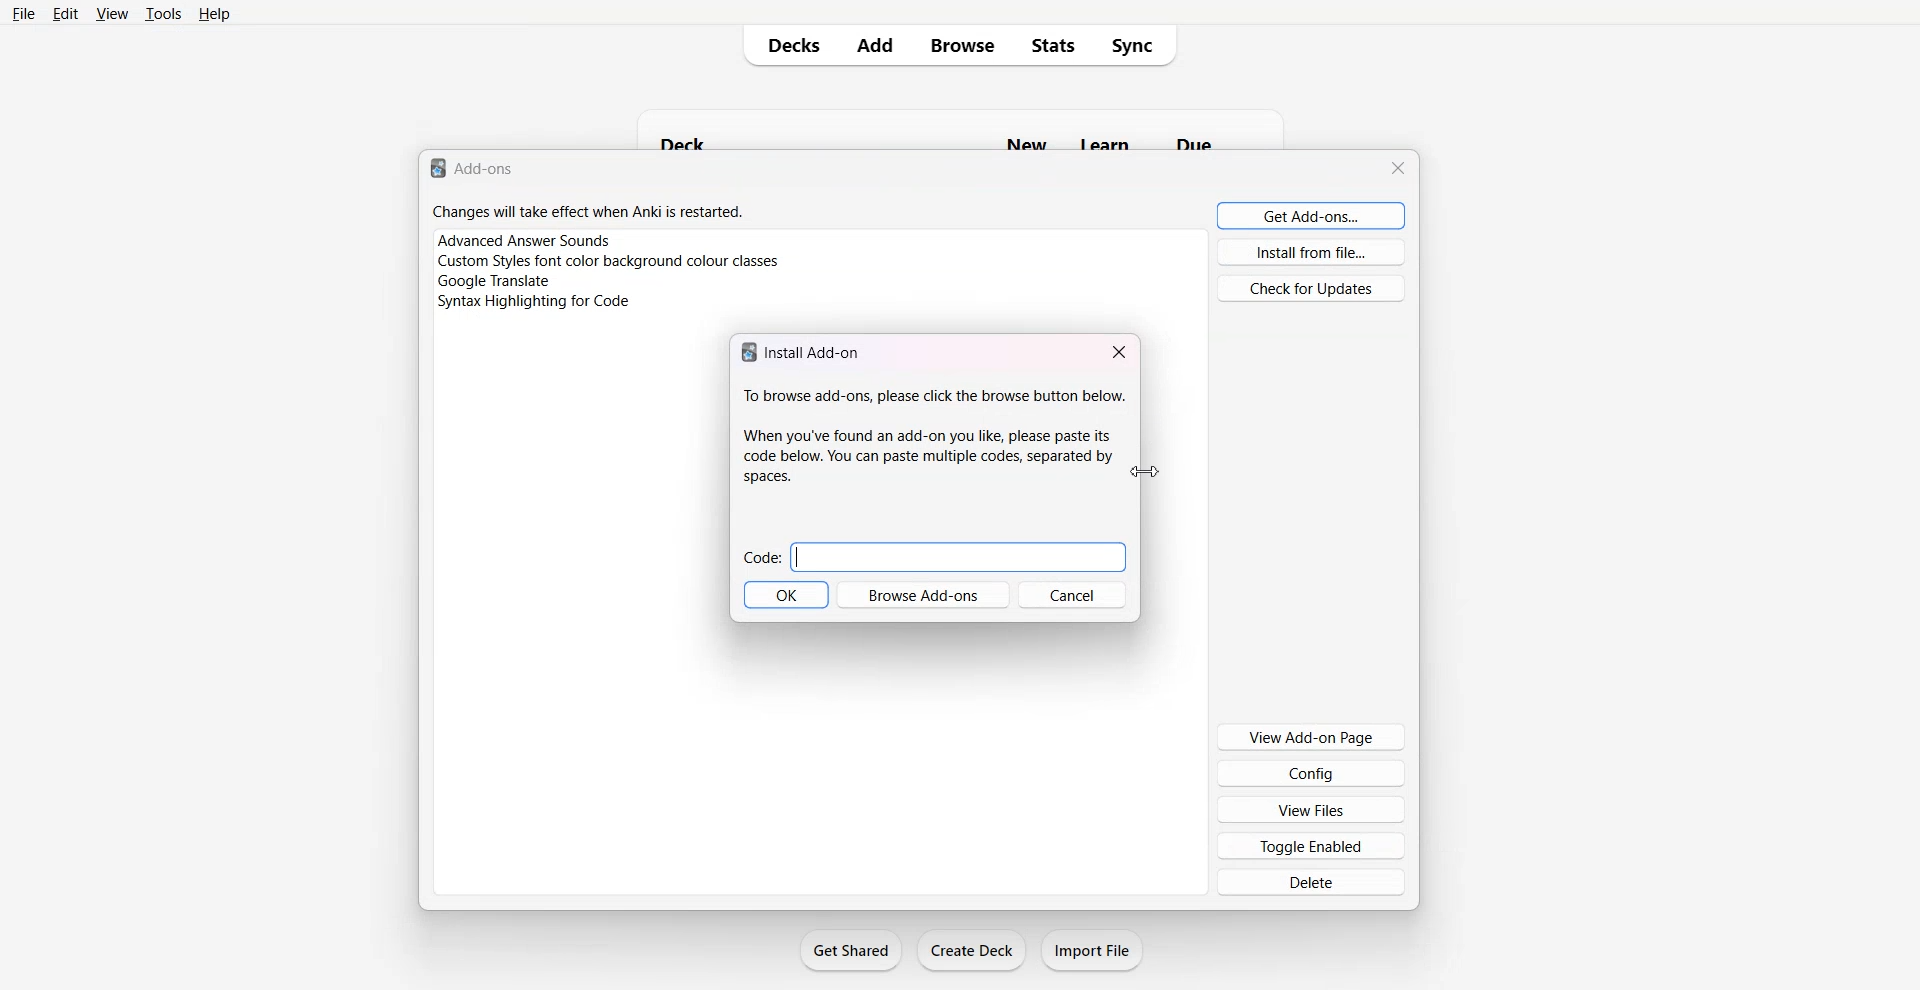 The image size is (1920, 990). I want to click on Browse, so click(963, 46).